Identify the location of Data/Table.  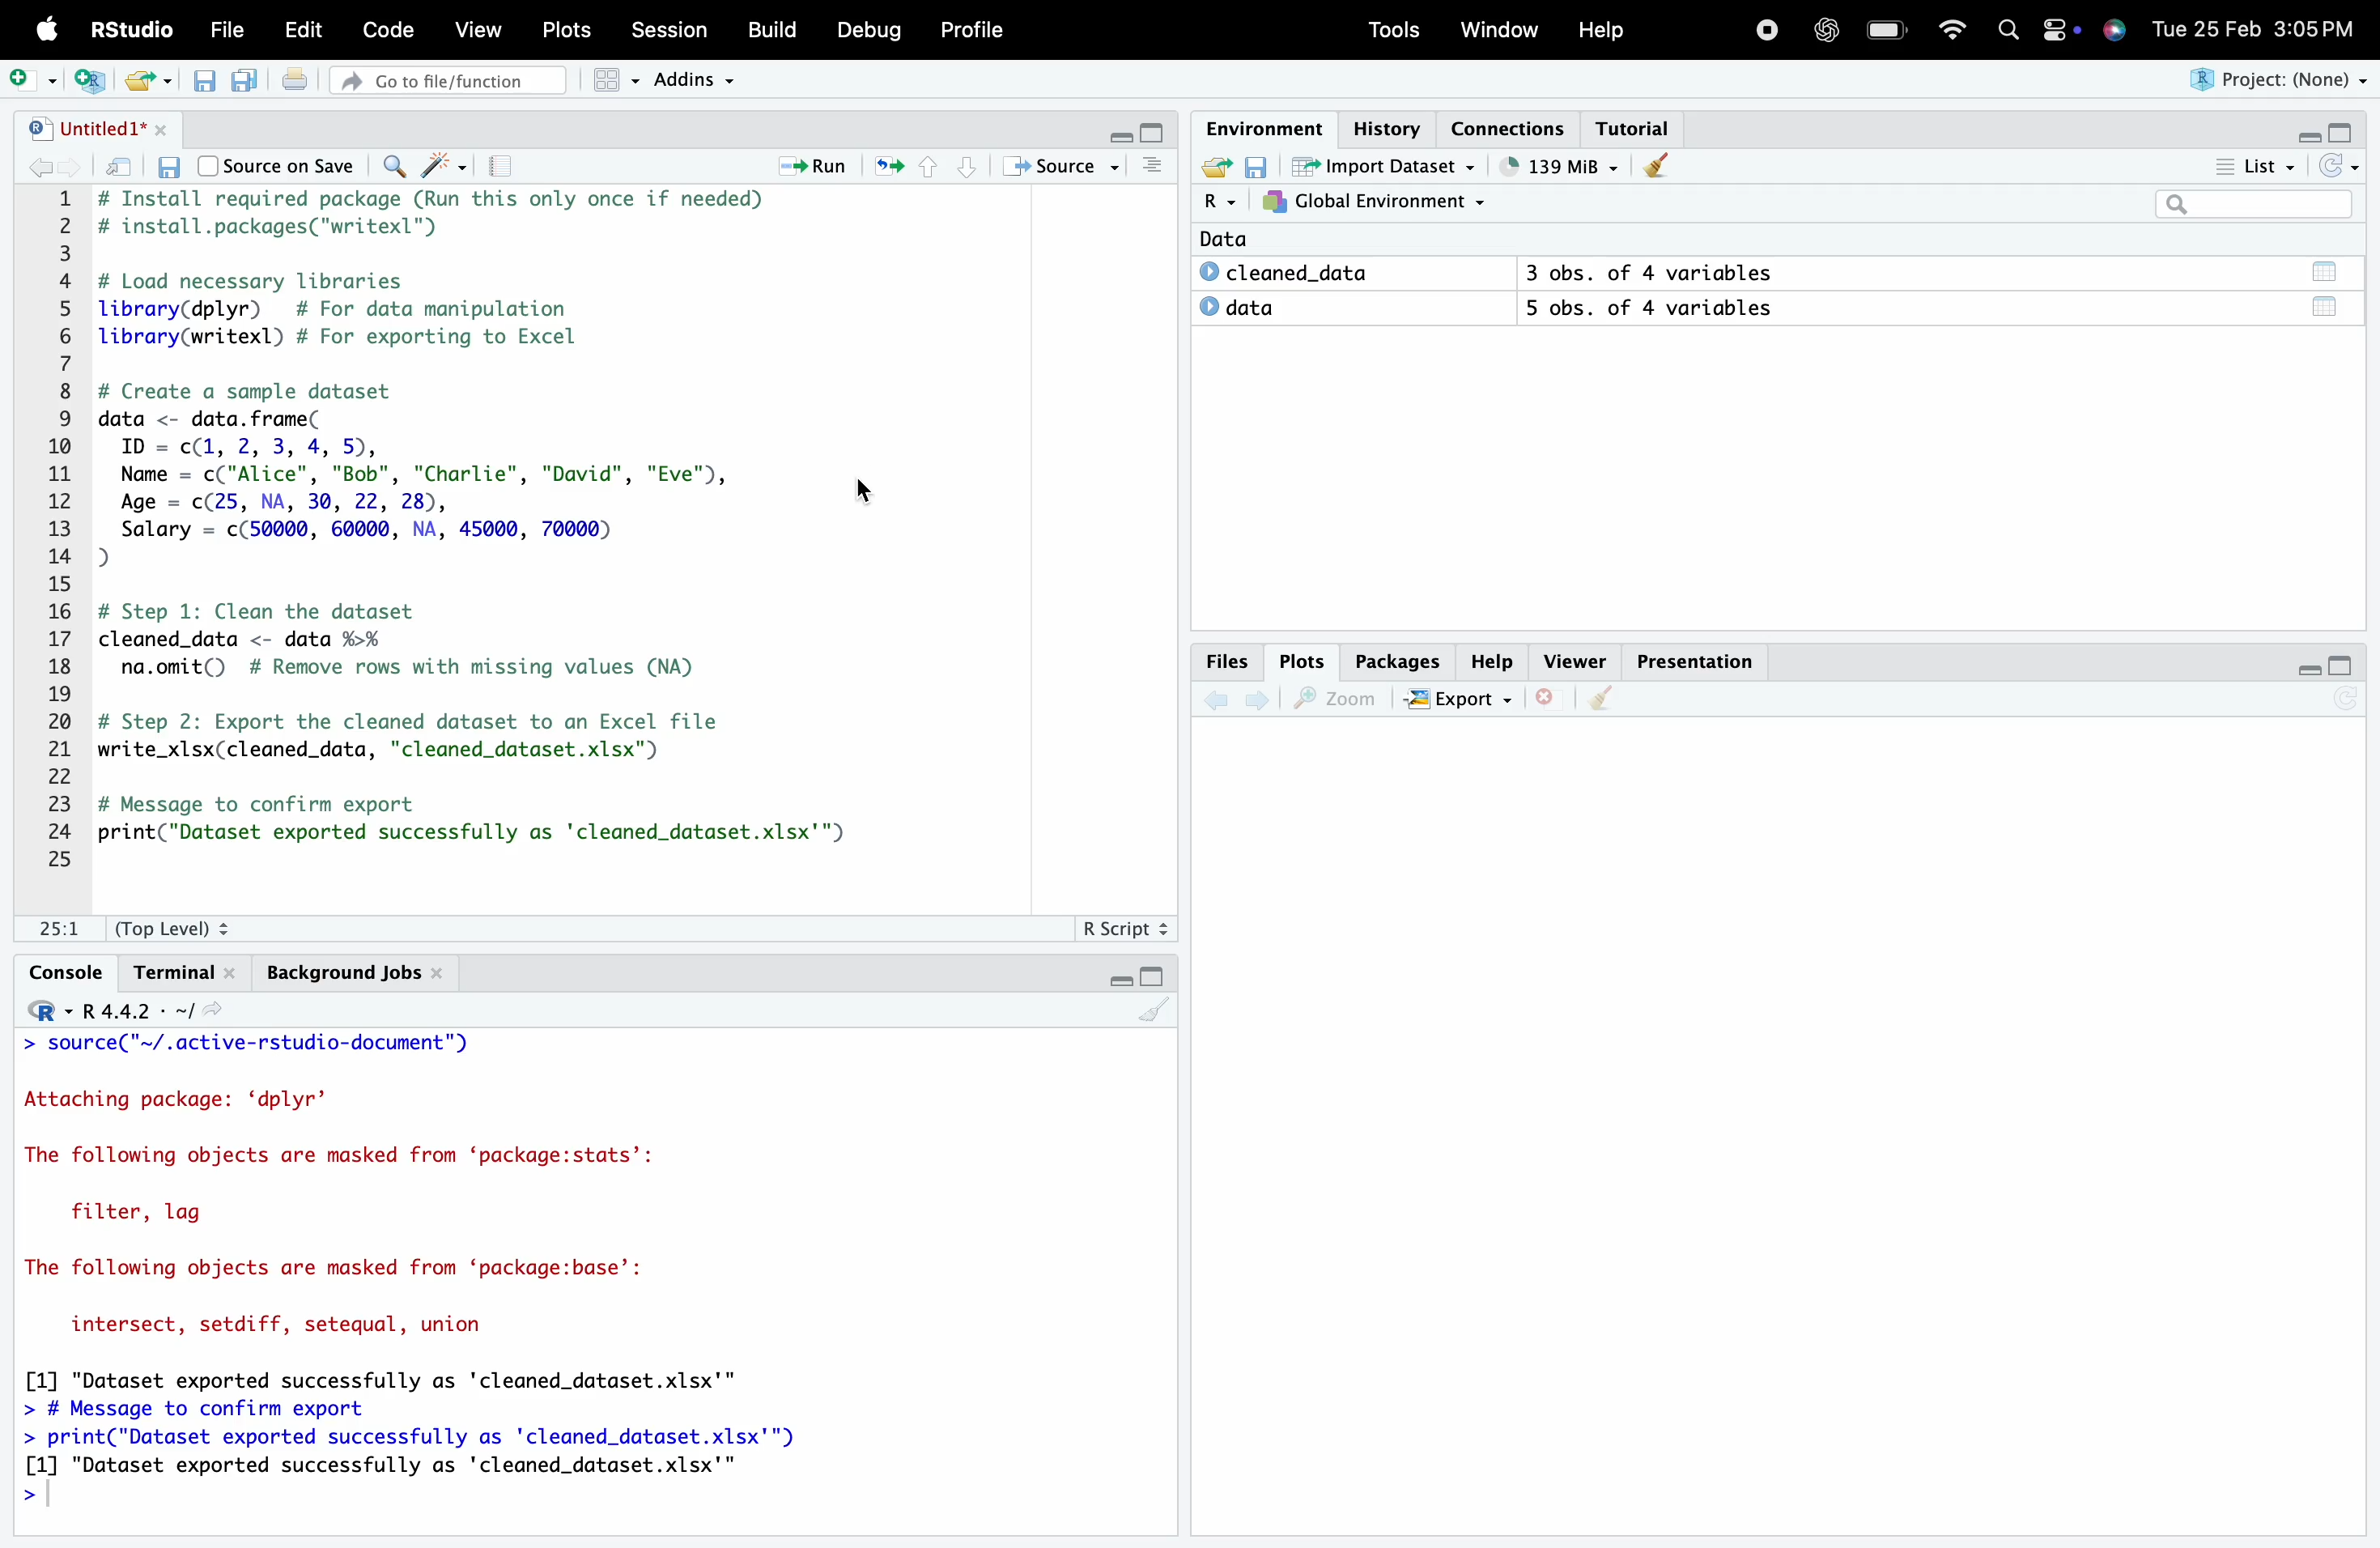
(2329, 265).